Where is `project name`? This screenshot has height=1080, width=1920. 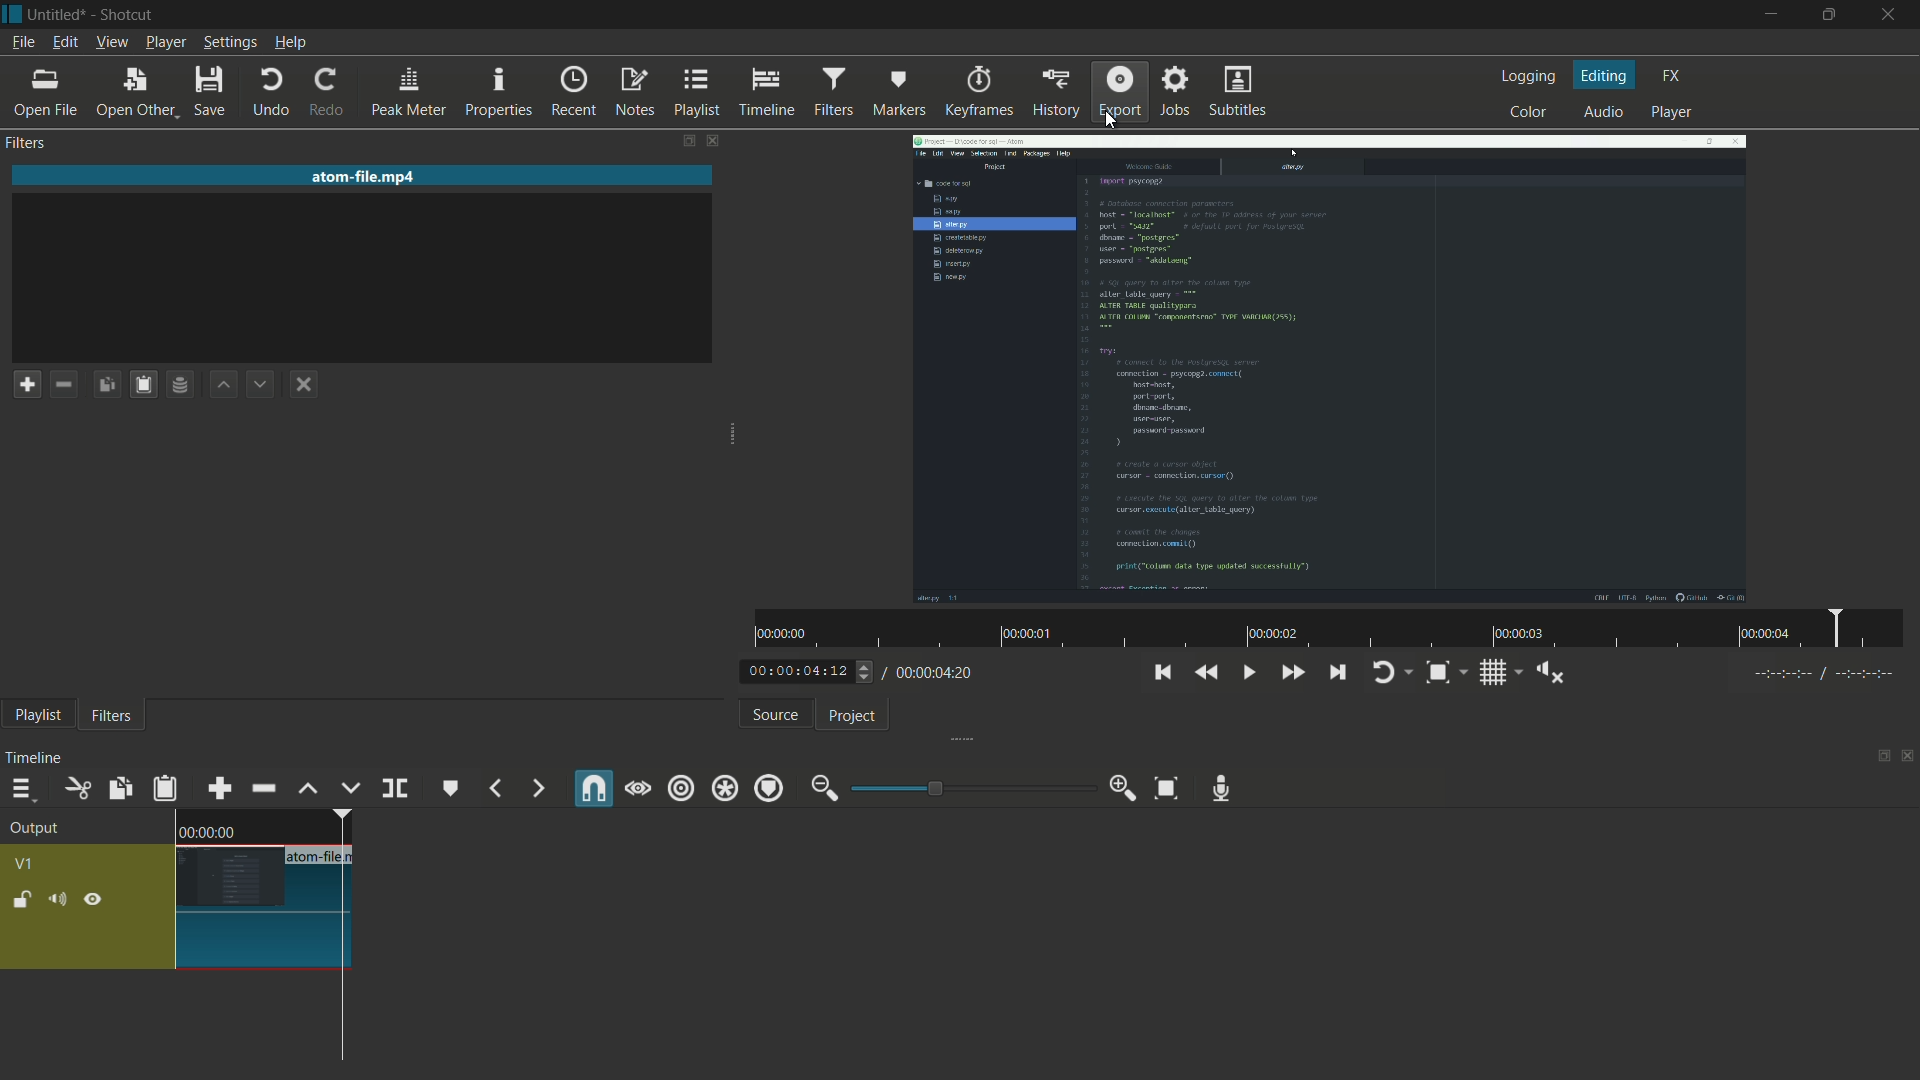
project name is located at coordinates (57, 14).